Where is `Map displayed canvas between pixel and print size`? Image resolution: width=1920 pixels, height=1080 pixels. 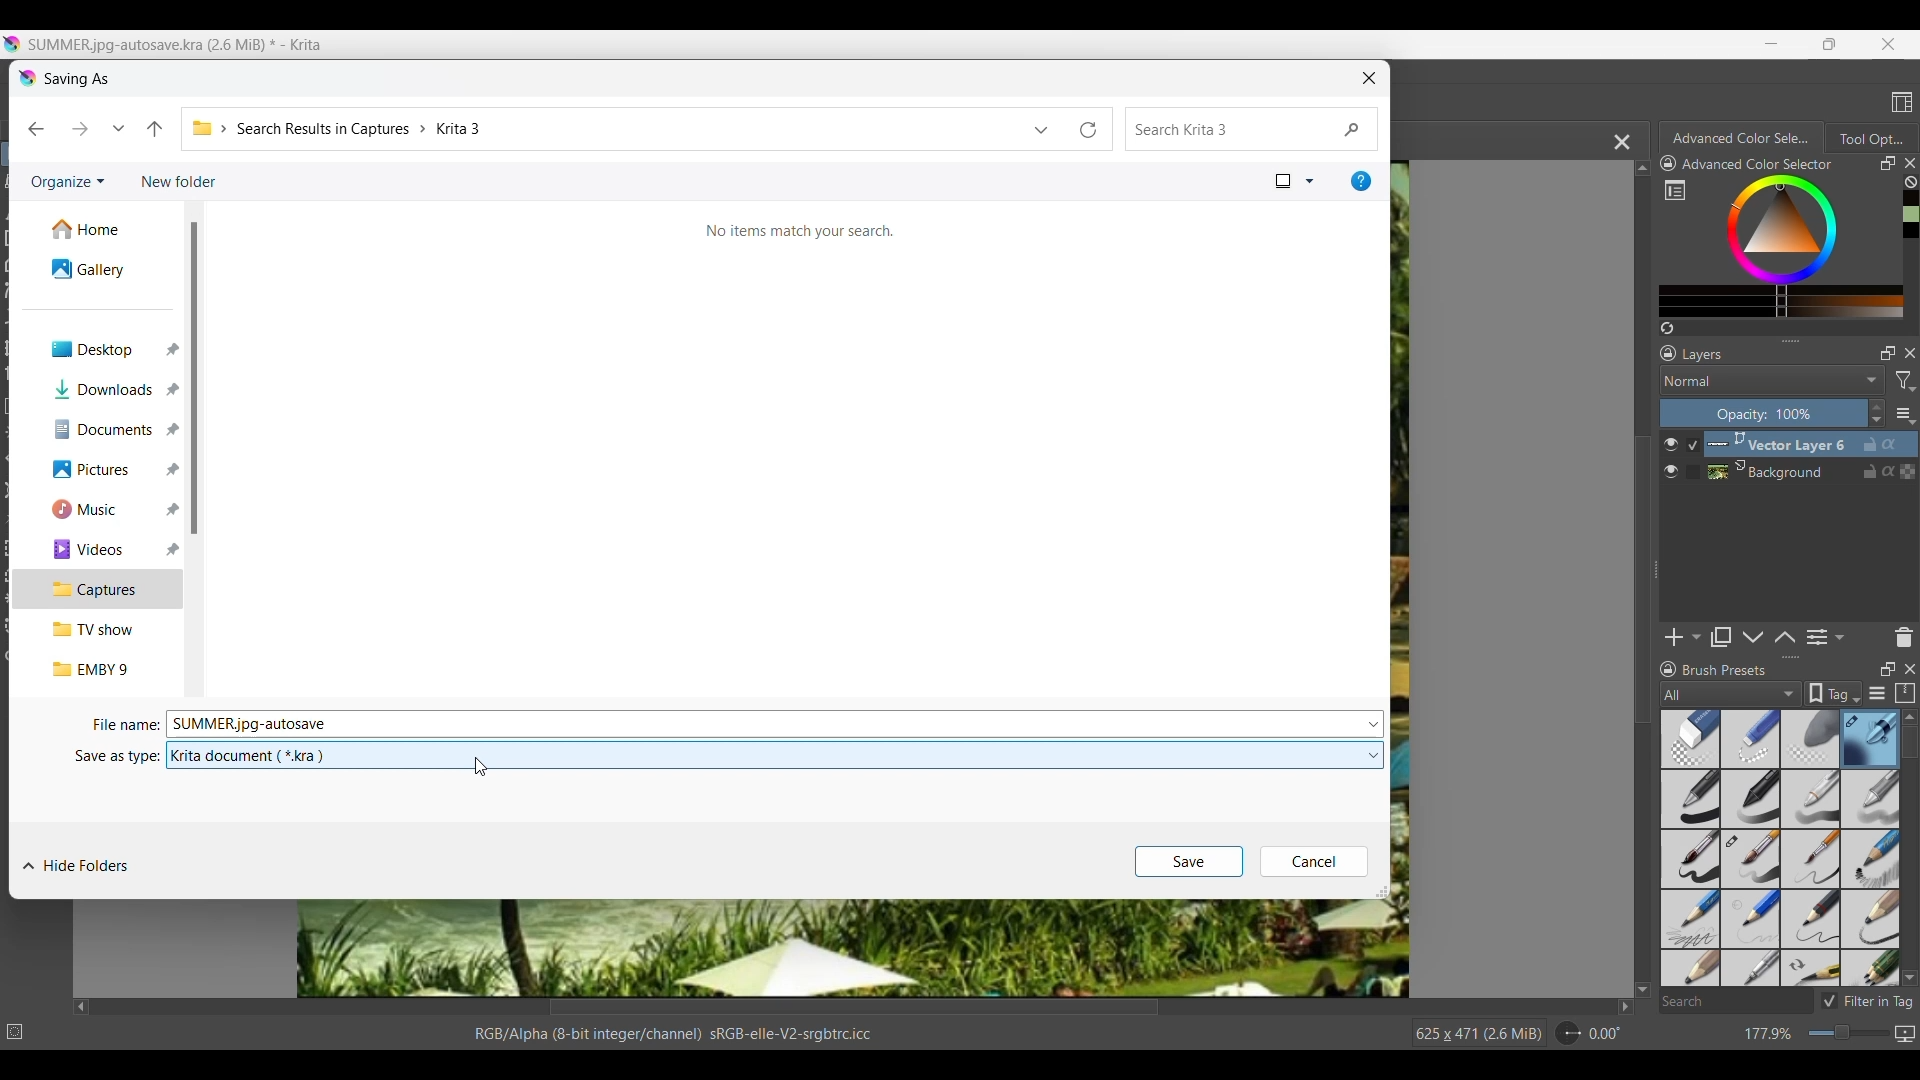 Map displayed canvas between pixel and print size is located at coordinates (1904, 1034).